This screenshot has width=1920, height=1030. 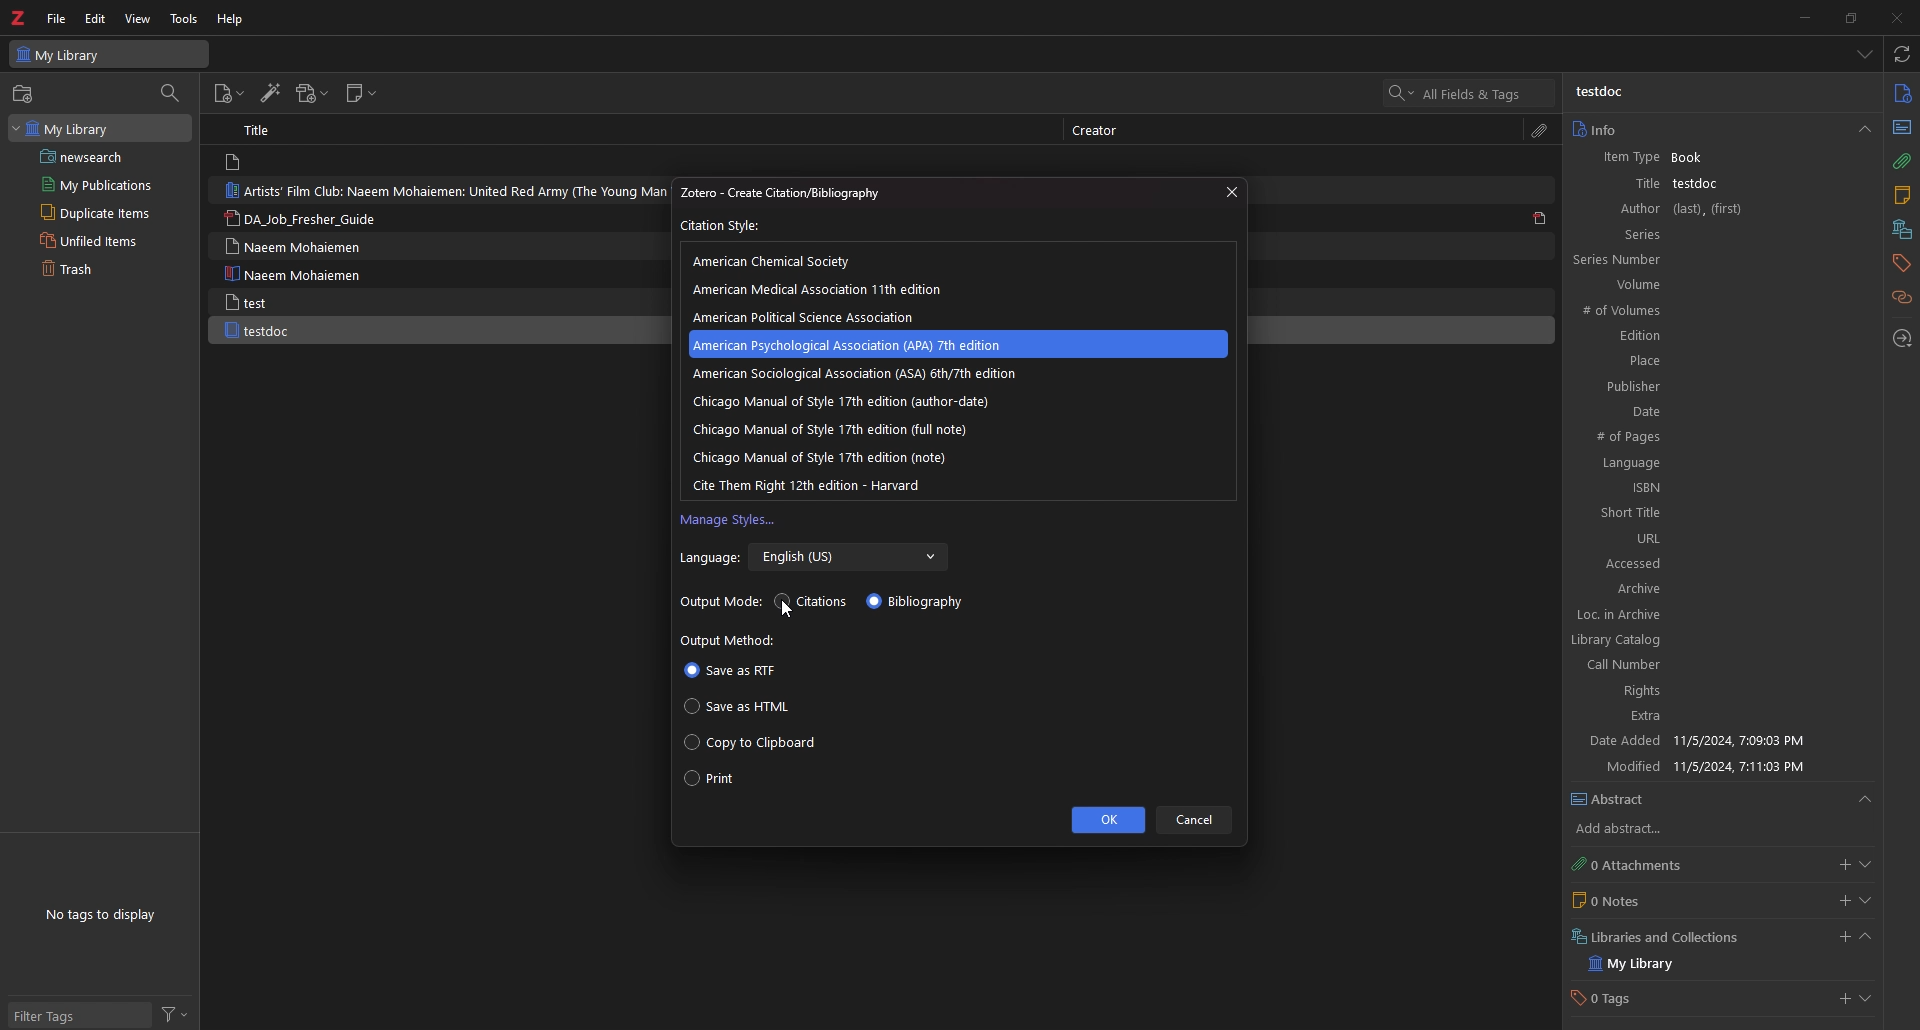 I want to click on locate, so click(x=1903, y=340).